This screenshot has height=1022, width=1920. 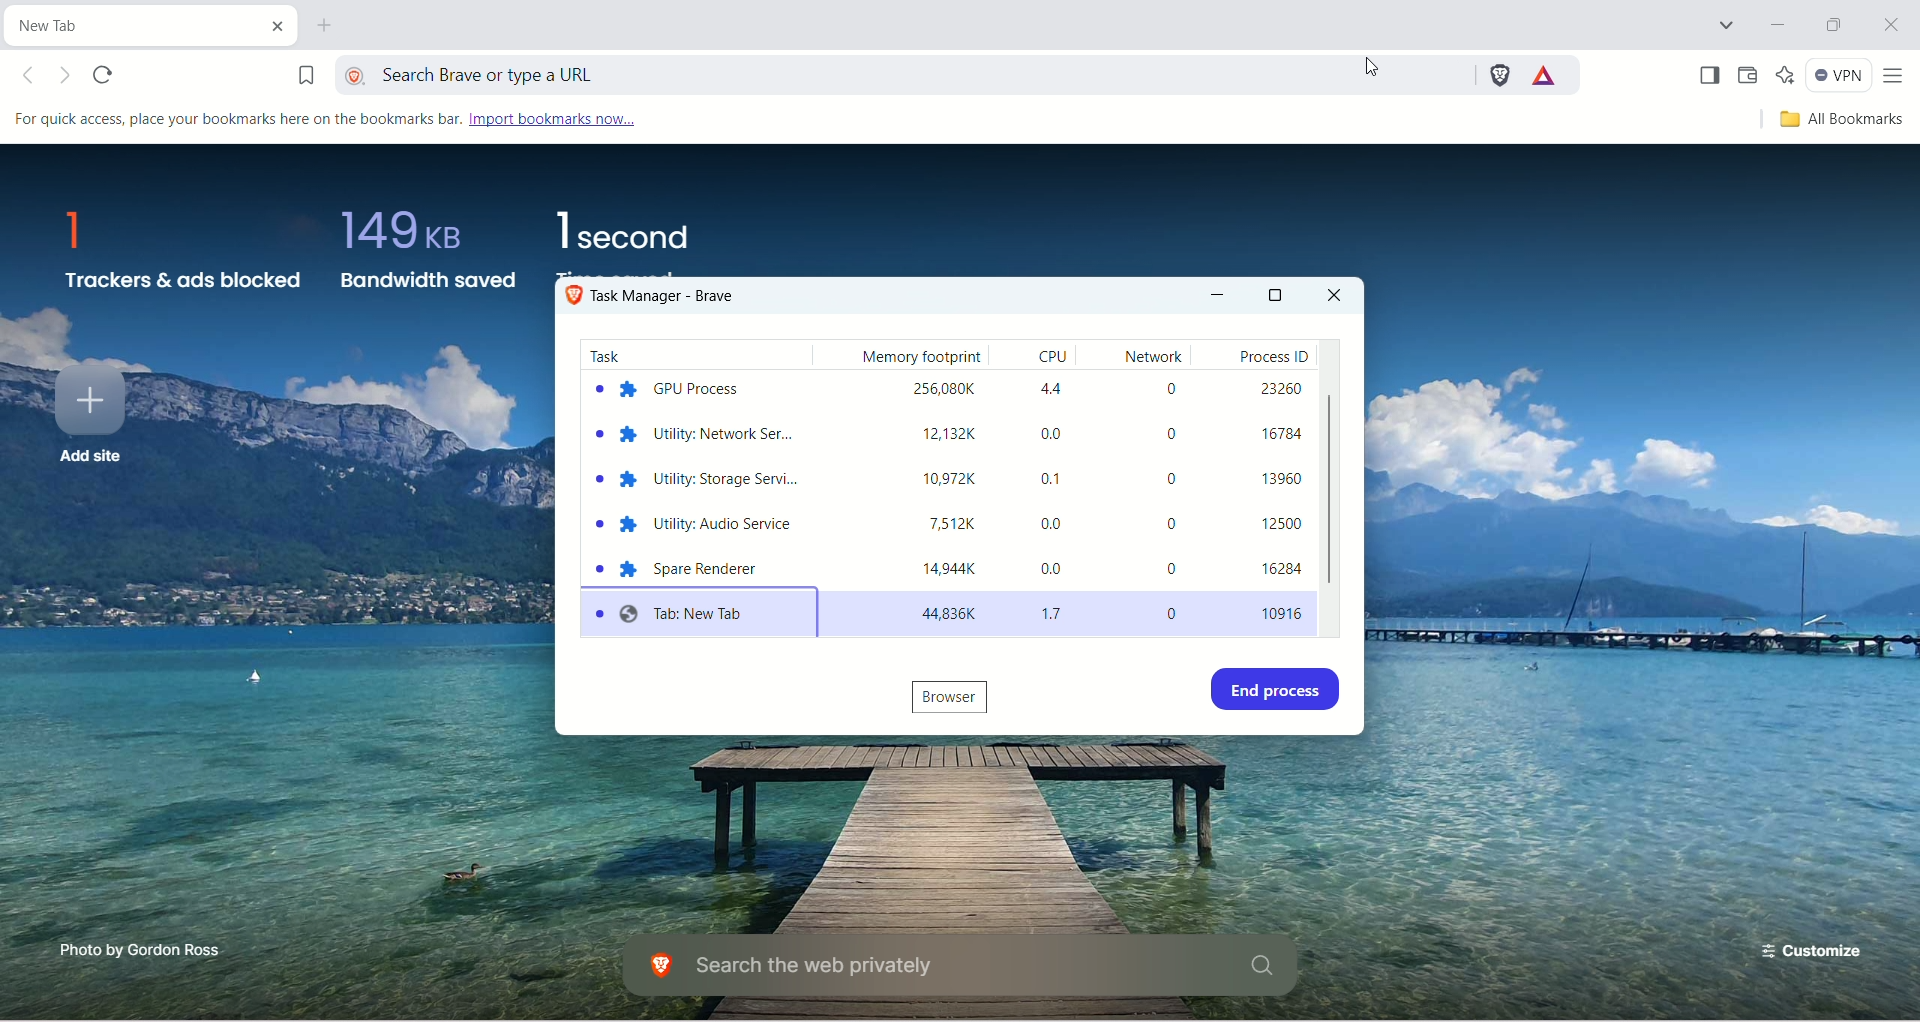 What do you see at coordinates (272, 23) in the screenshot?
I see `close tab` at bounding box center [272, 23].